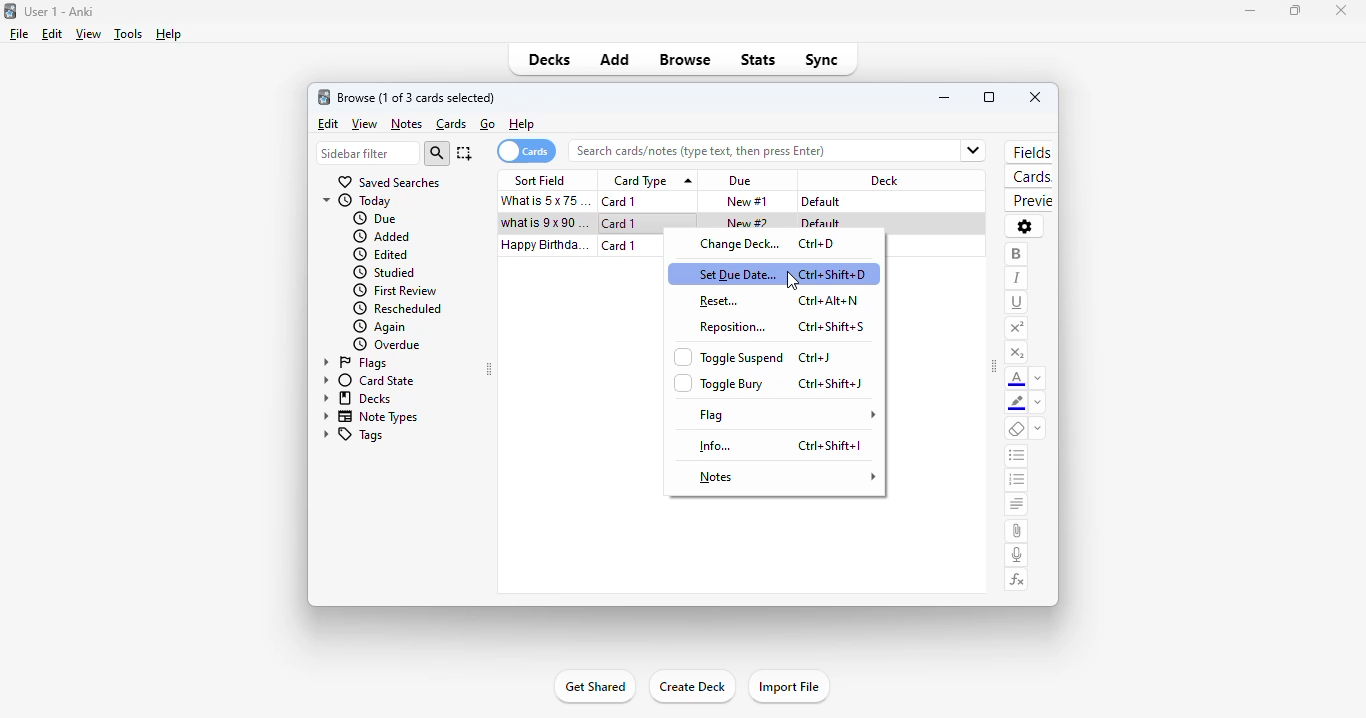 The image size is (1366, 718). I want to click on flags, so click(353, 363).